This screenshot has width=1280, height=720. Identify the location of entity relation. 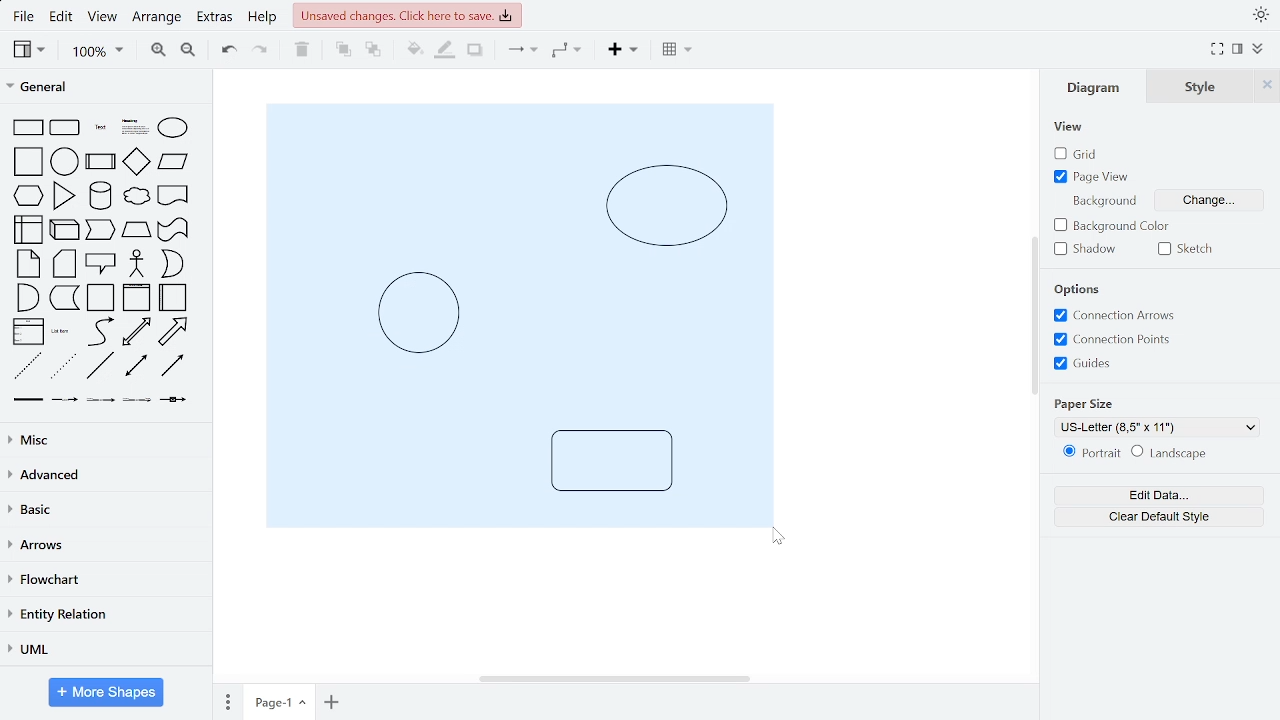
(102, 614).